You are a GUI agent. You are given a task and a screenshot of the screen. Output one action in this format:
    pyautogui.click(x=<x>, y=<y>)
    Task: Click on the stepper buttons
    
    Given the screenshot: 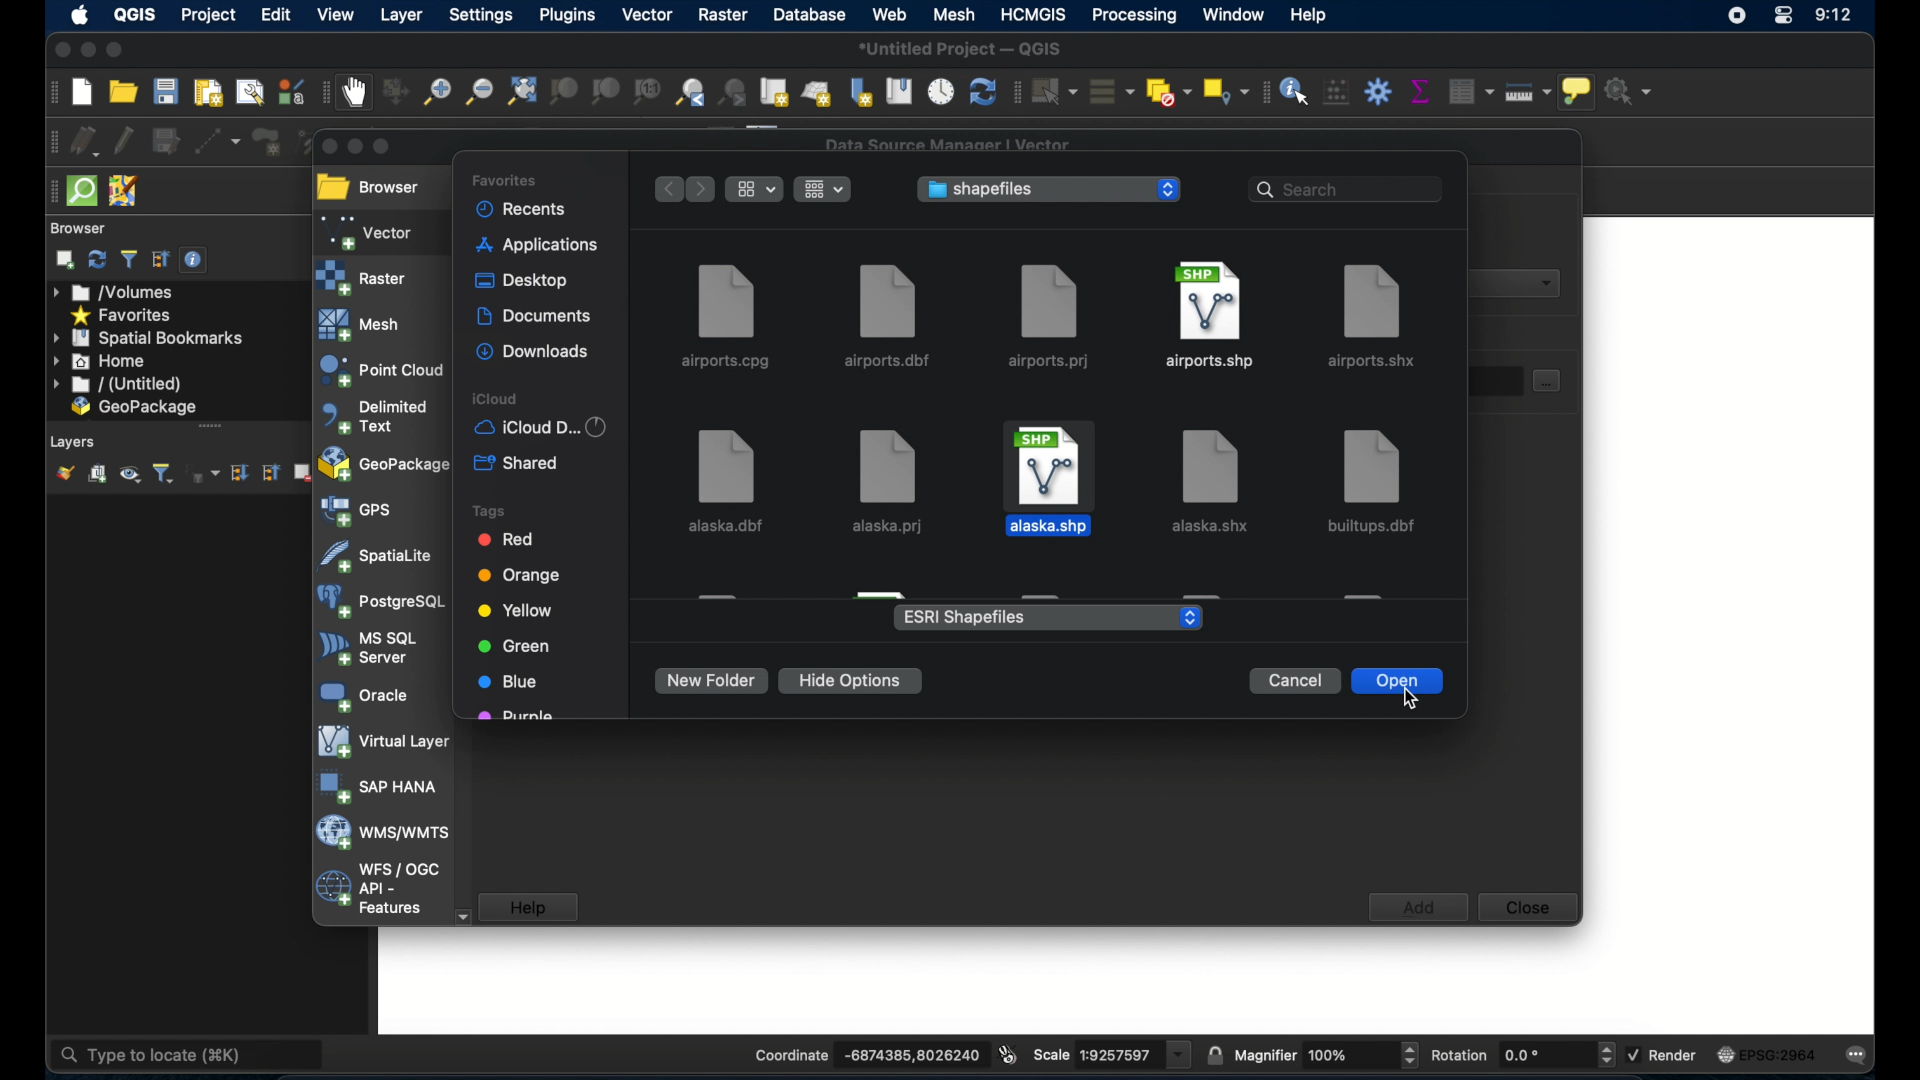 What is the action you would take?
    pyautogui.click(x=1190, y=619)
    